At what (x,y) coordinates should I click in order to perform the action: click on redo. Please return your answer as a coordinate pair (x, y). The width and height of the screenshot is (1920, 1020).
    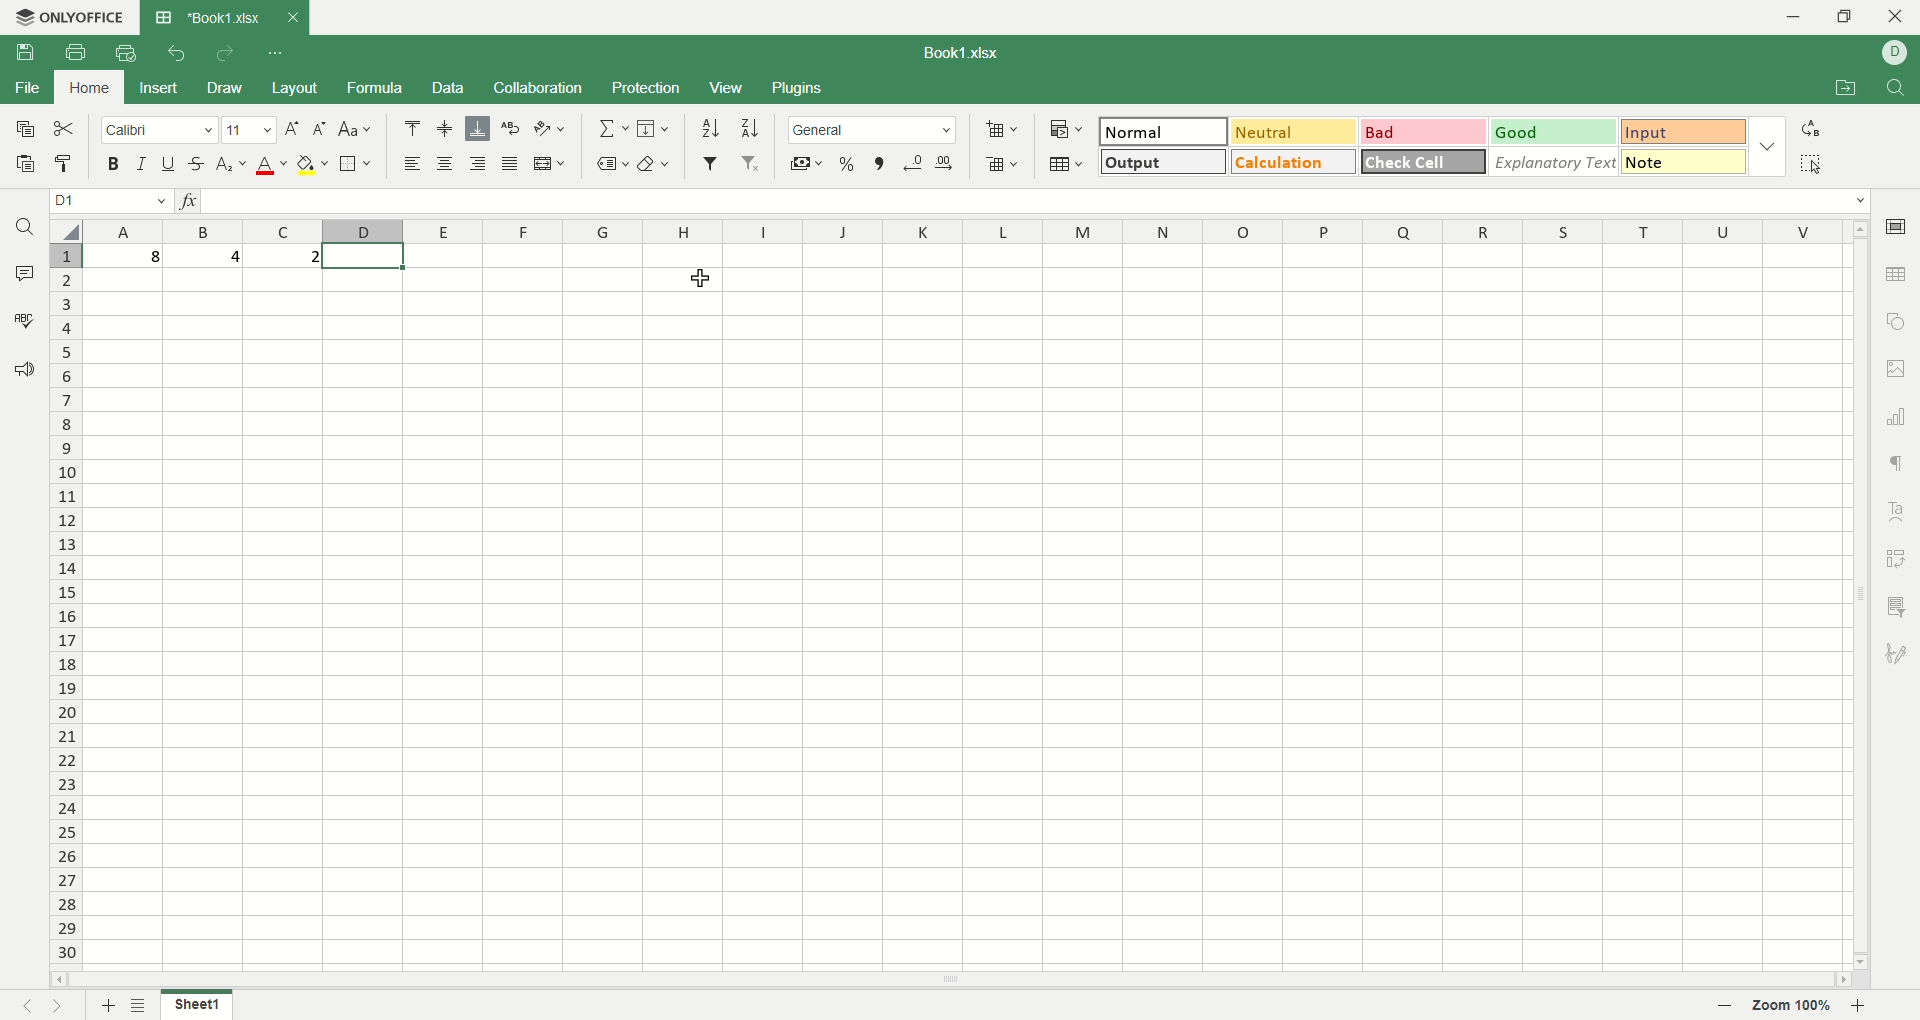
    Looking at the image, I should click on (224, 52).